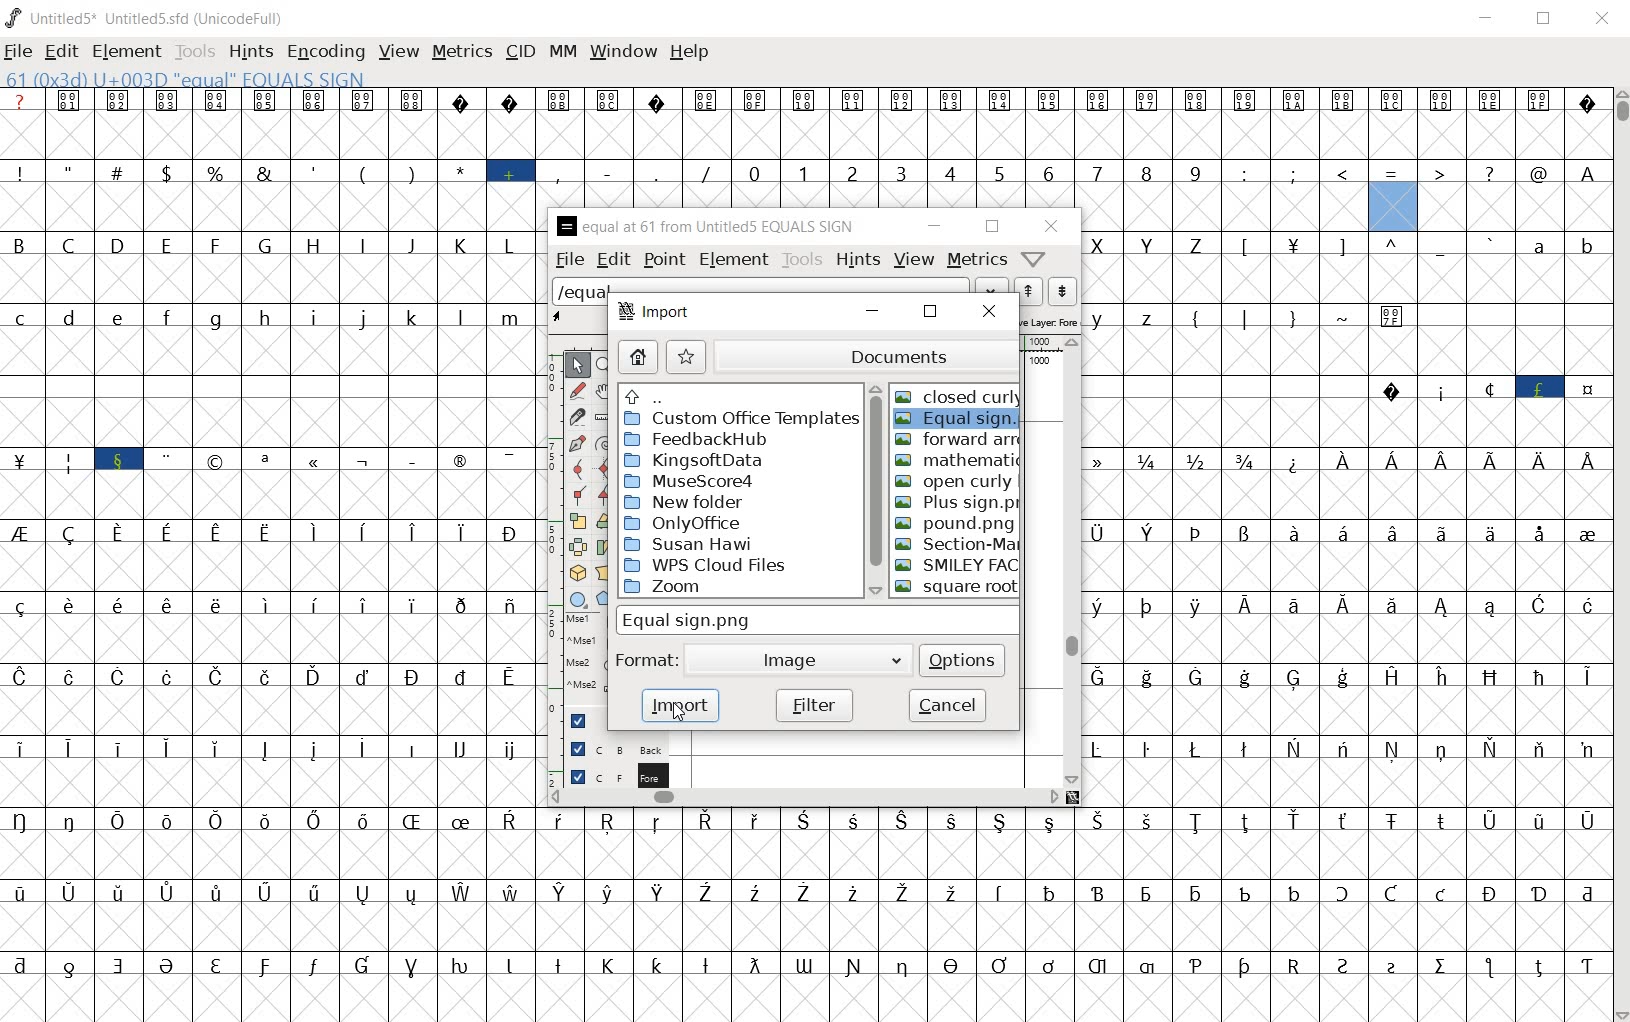  I want to click on skew the selection, so click(603, 548).